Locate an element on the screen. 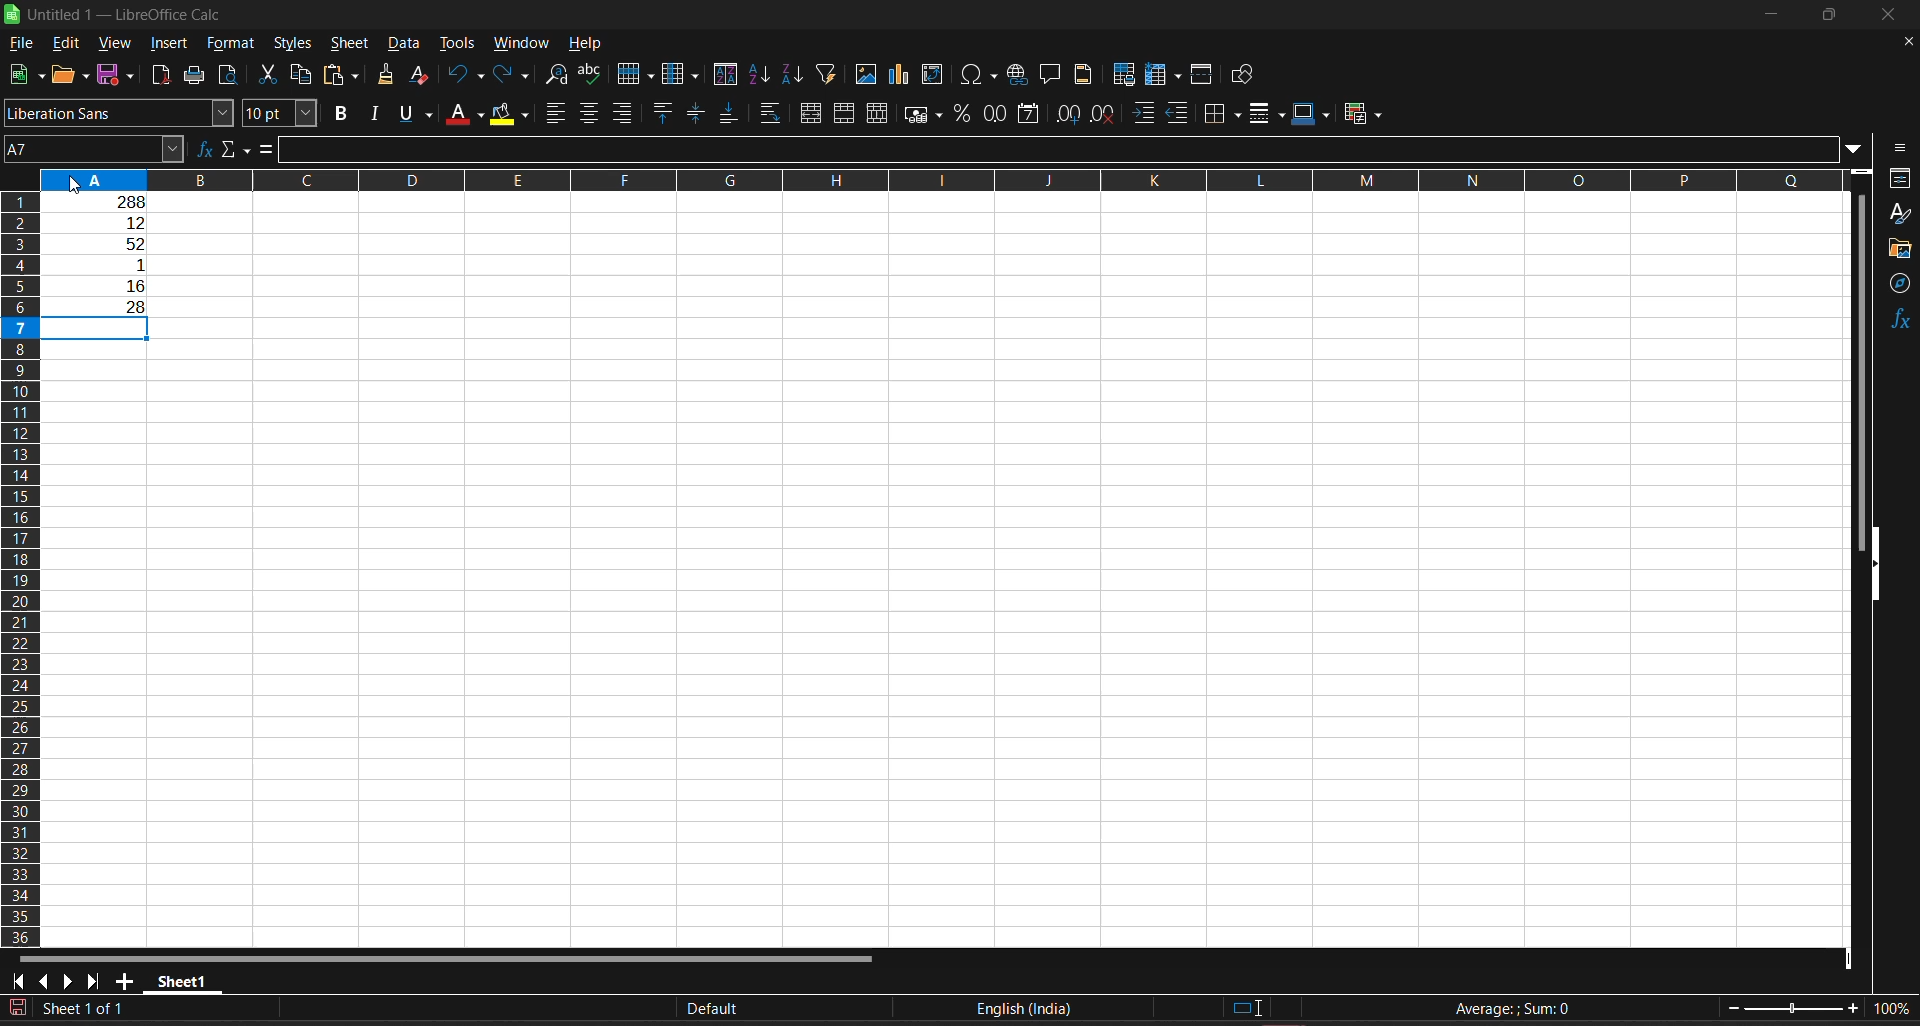 The height and width of the screenshot is (1026, 1920). zoom slider is located at coordinates (1791, 1009).